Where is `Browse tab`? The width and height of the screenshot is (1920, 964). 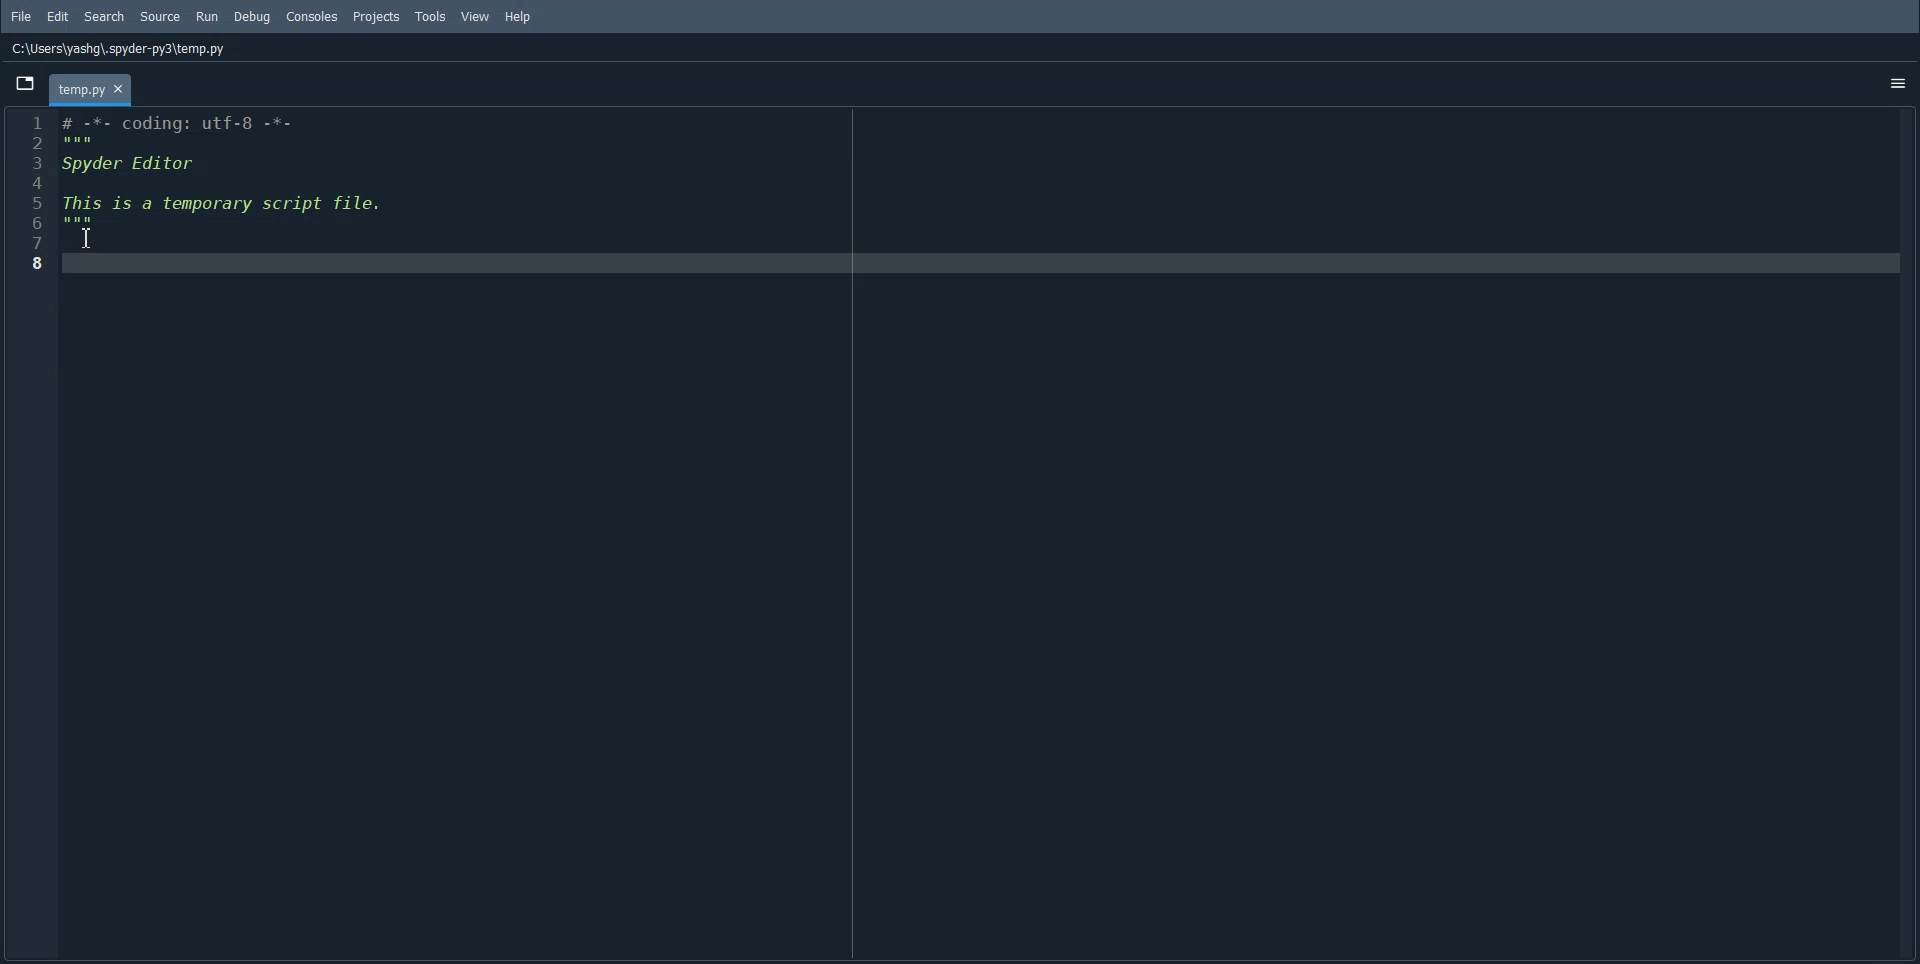 Browse tab is located at coordinates (24, 86).